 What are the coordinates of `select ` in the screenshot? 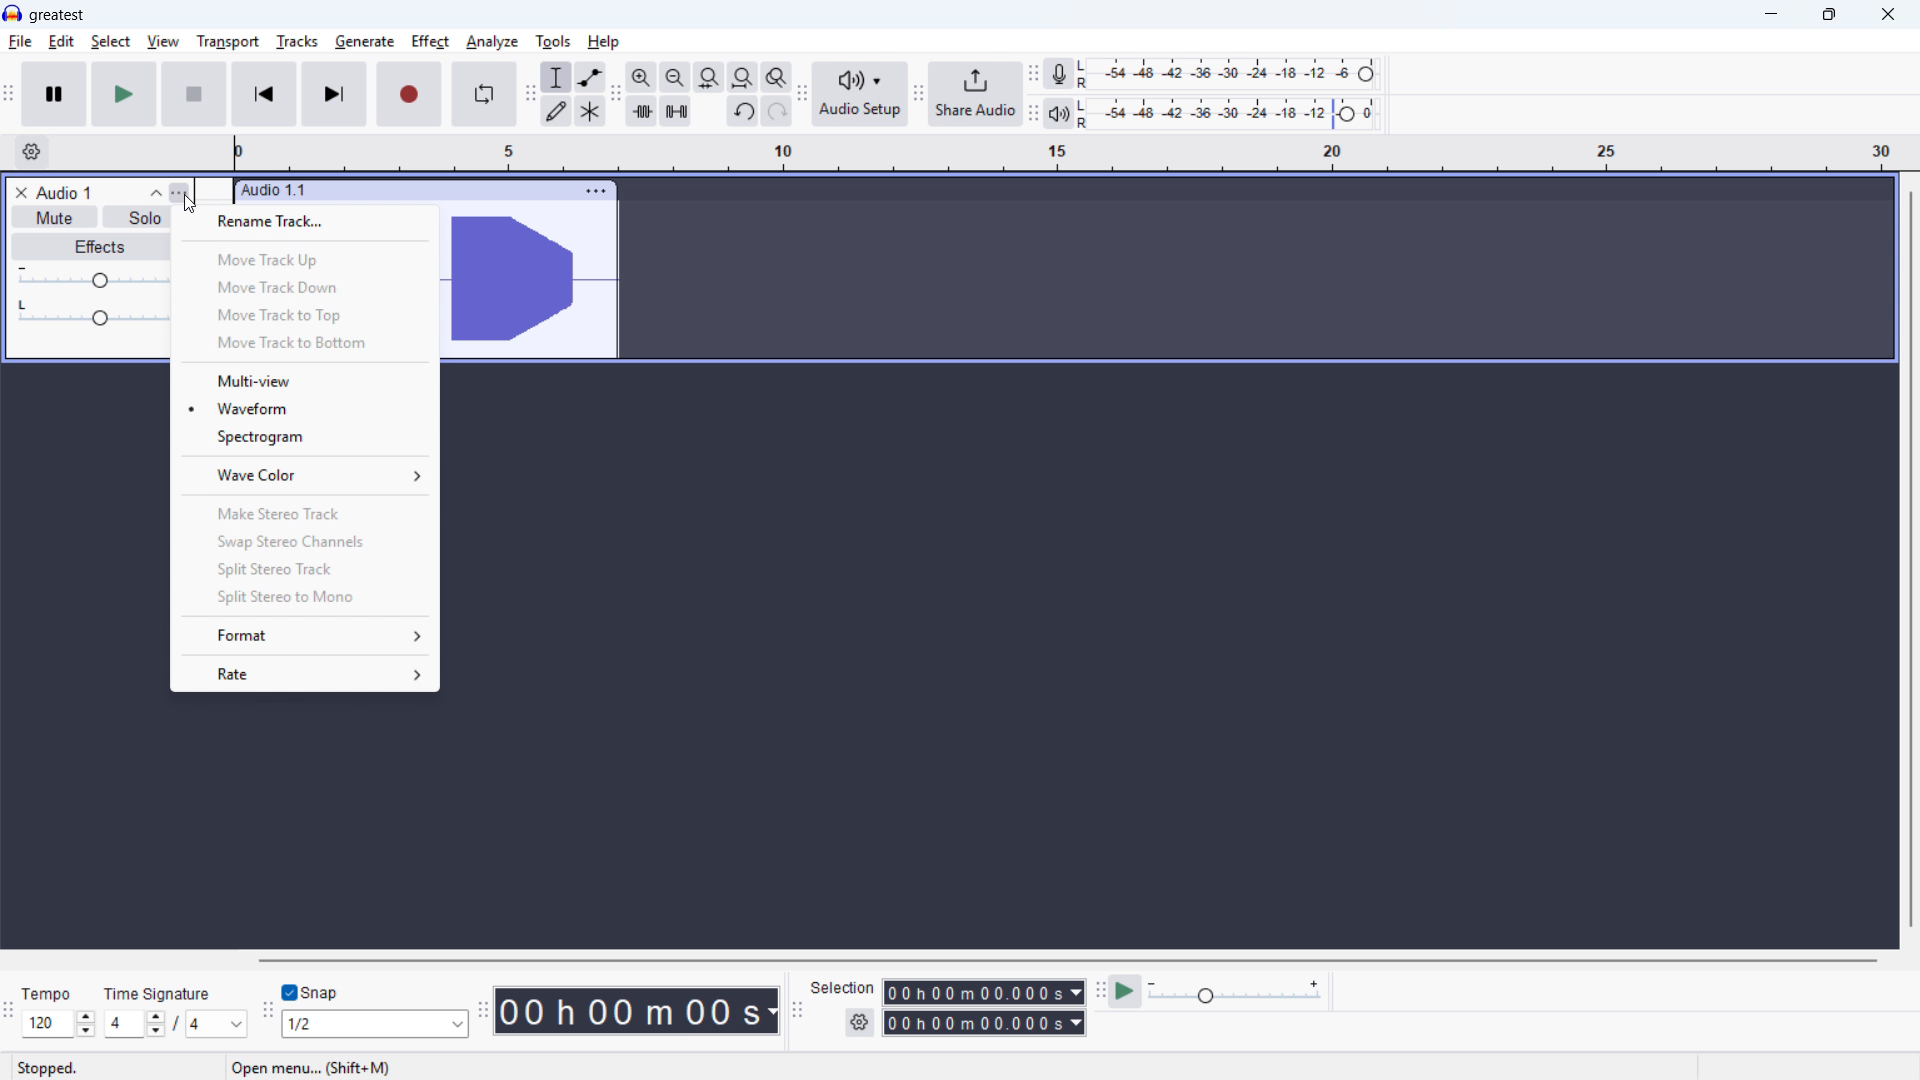 It's located at (111, 42).